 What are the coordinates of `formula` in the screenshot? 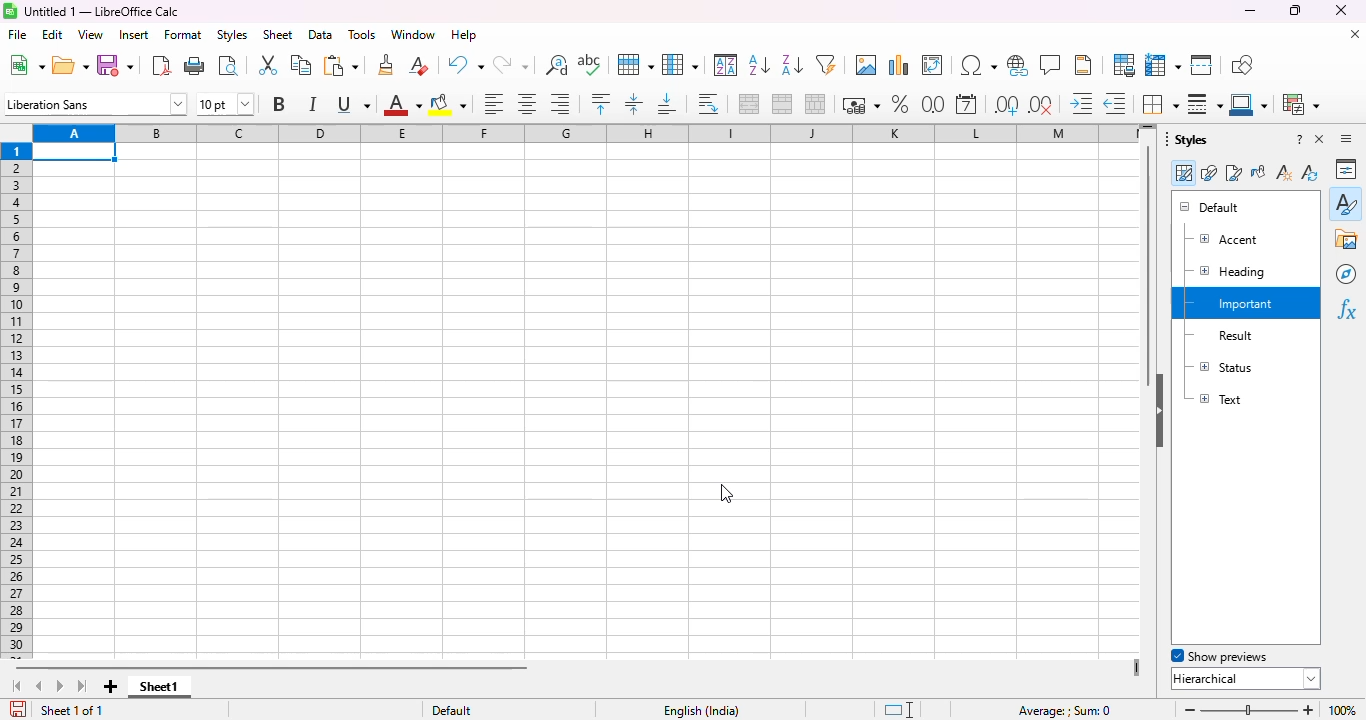 It's located at (1065, 711).